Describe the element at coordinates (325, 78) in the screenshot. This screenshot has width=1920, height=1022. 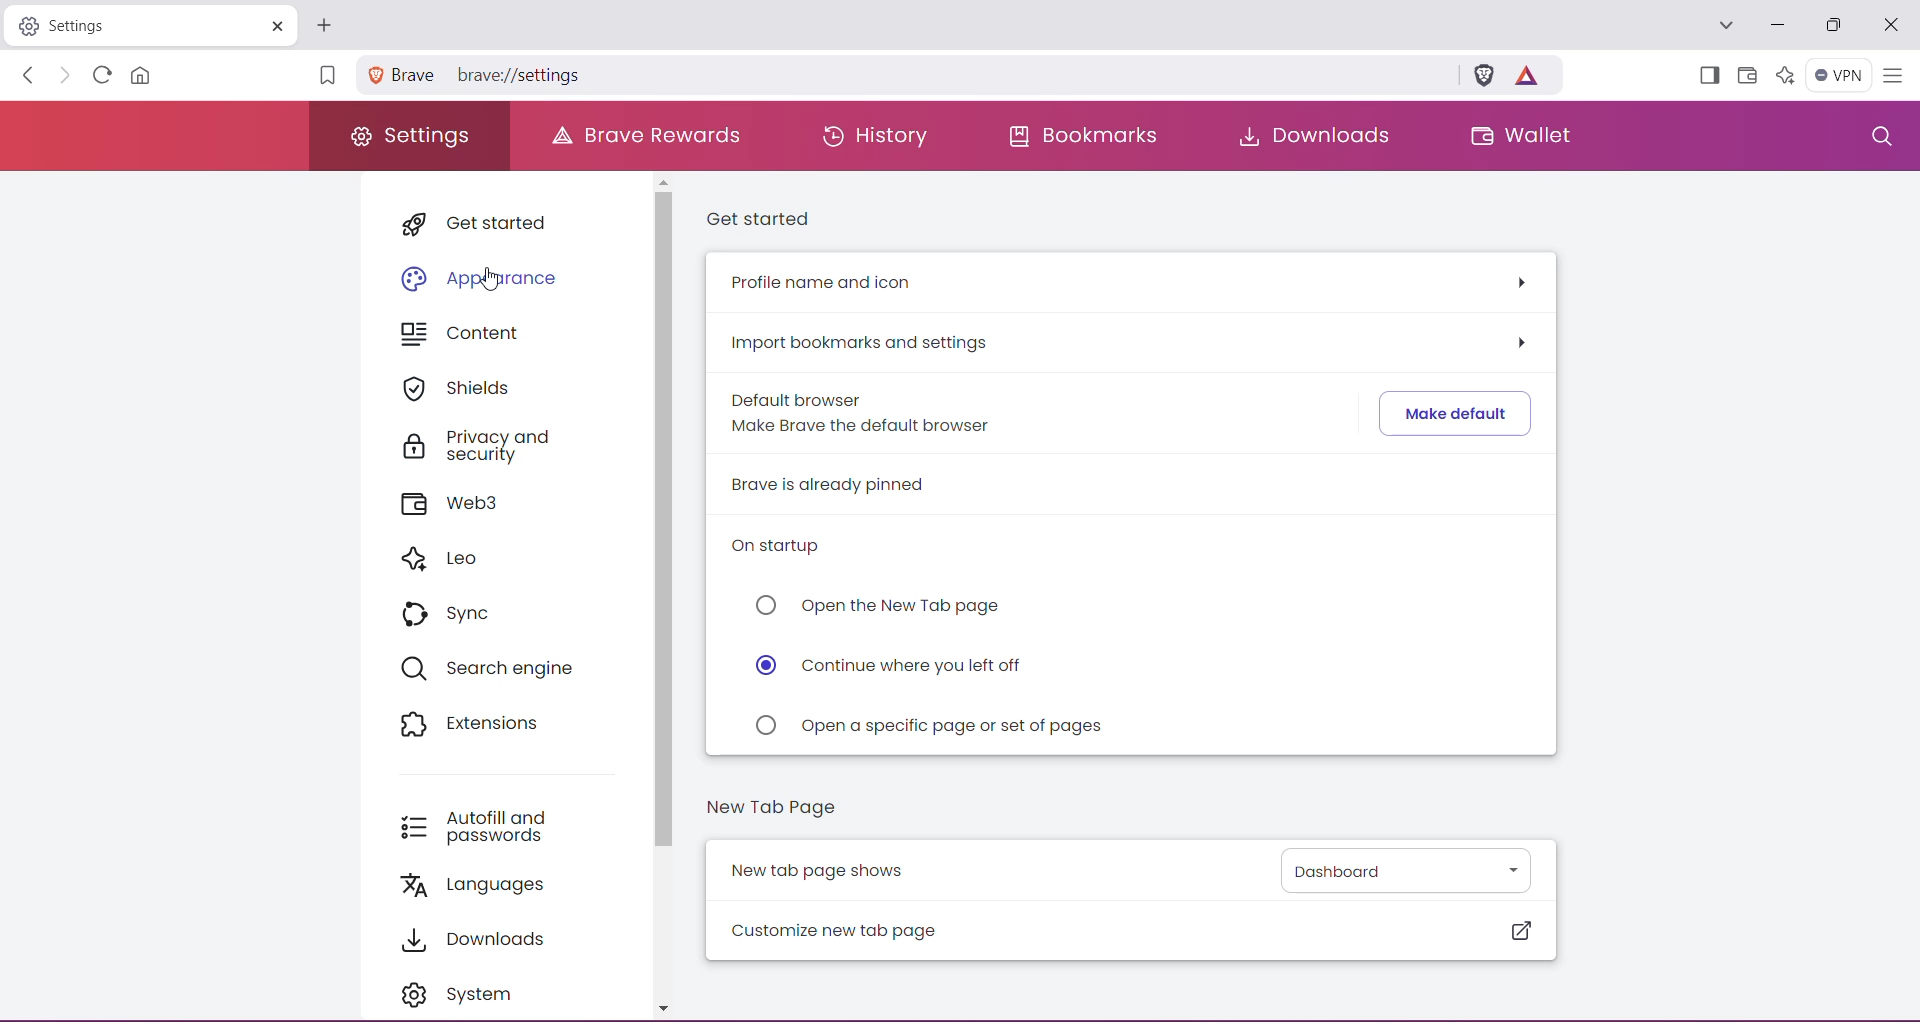
I see `Bookmark this Page` at that location.